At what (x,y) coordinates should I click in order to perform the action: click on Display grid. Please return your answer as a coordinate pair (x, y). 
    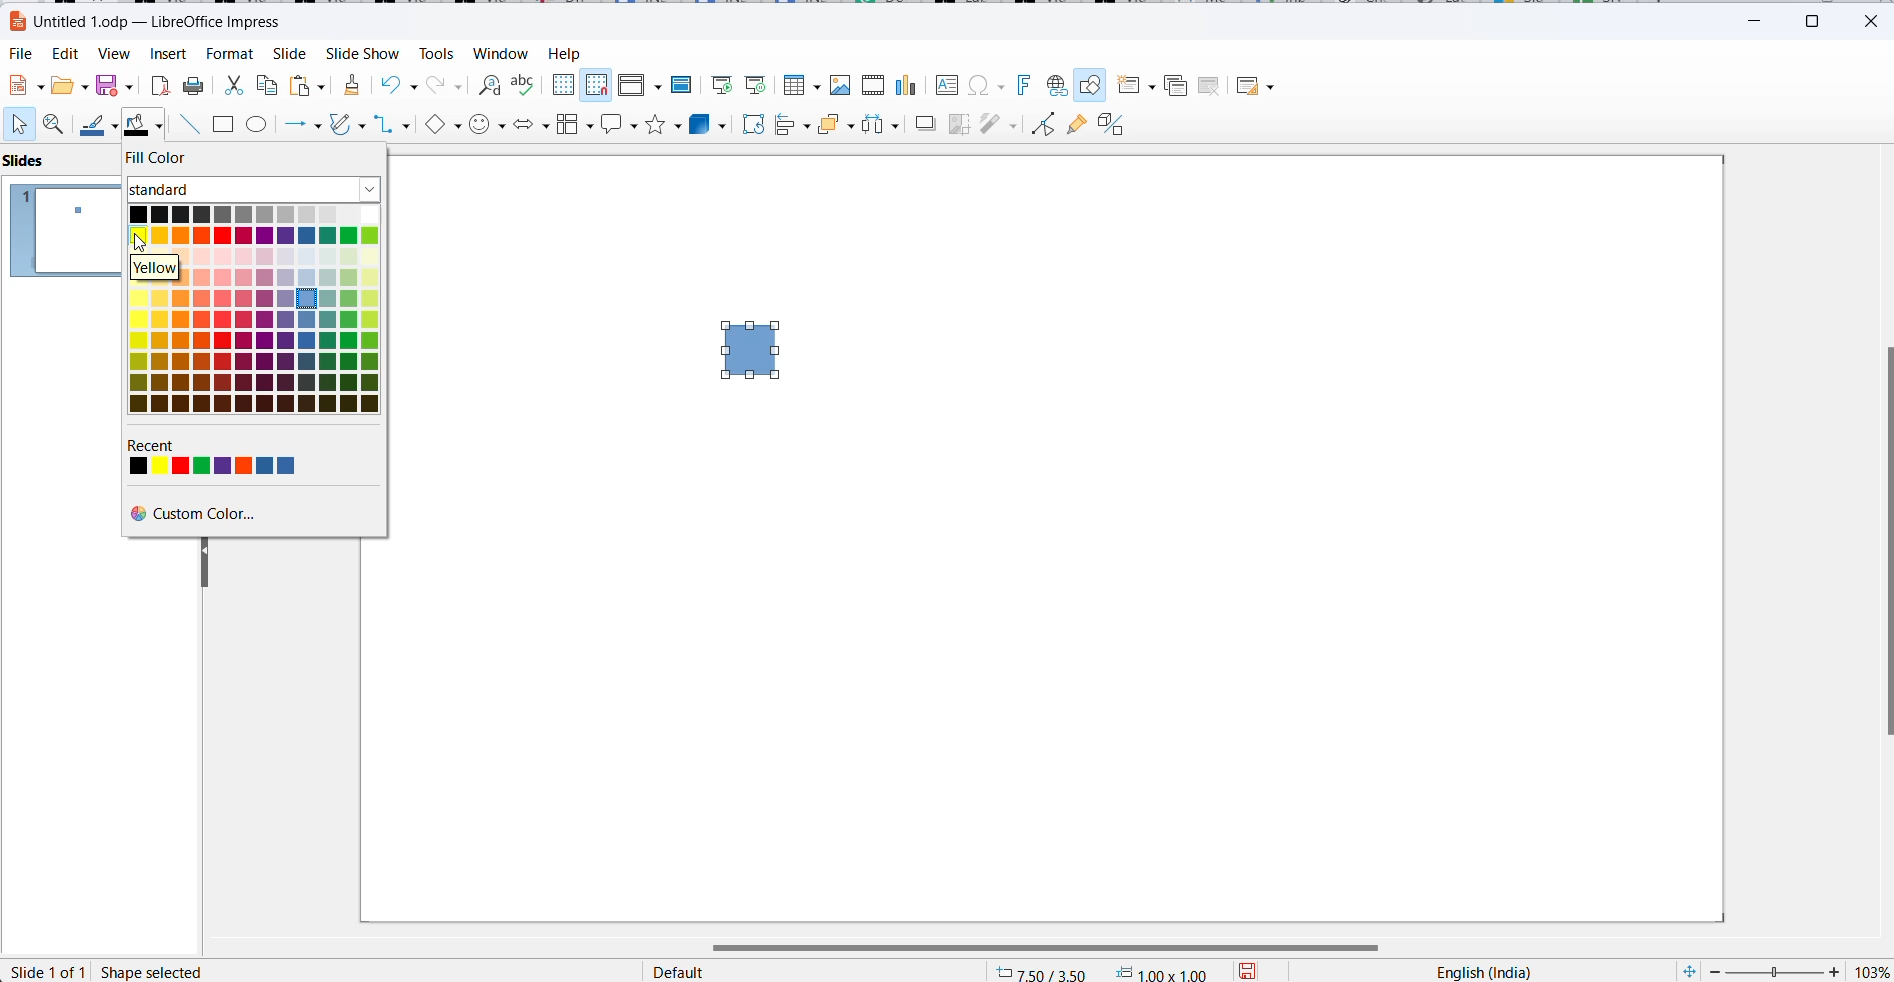
    Looking at the image, I should click on (563, 83).